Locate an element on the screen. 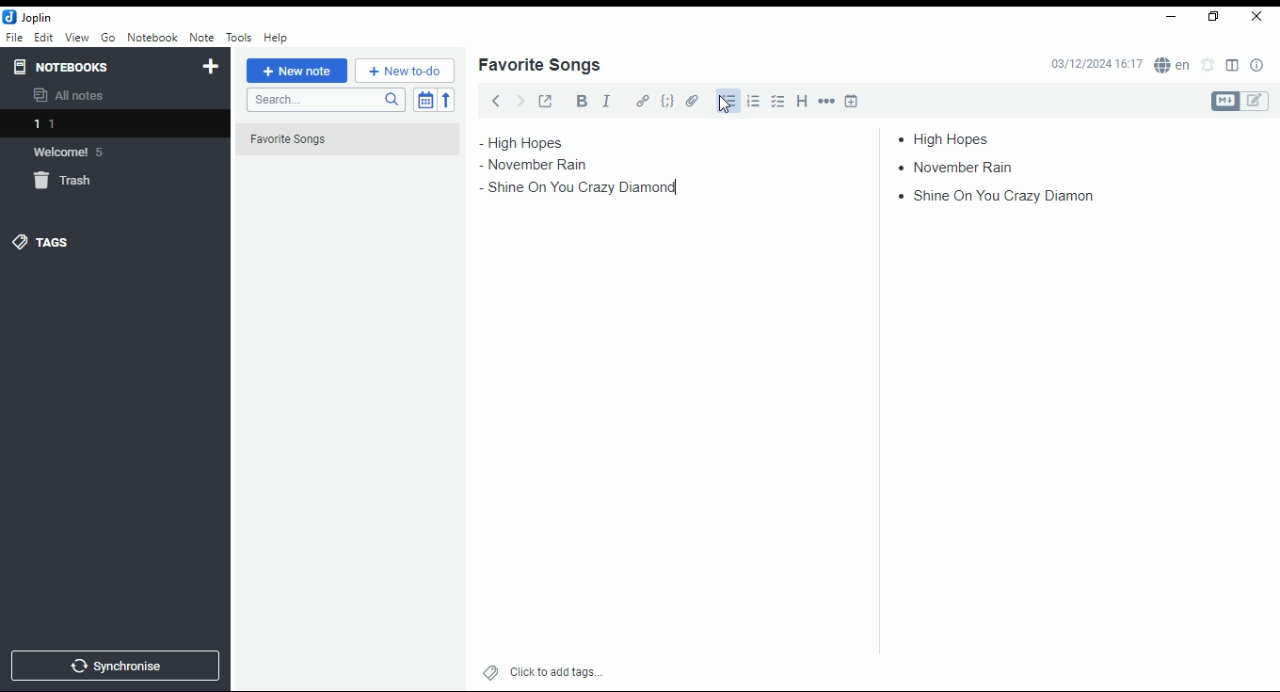 Image resolution: width=1280 pixels, height=692 pixels. bullets is located at coordinates (726, 101).